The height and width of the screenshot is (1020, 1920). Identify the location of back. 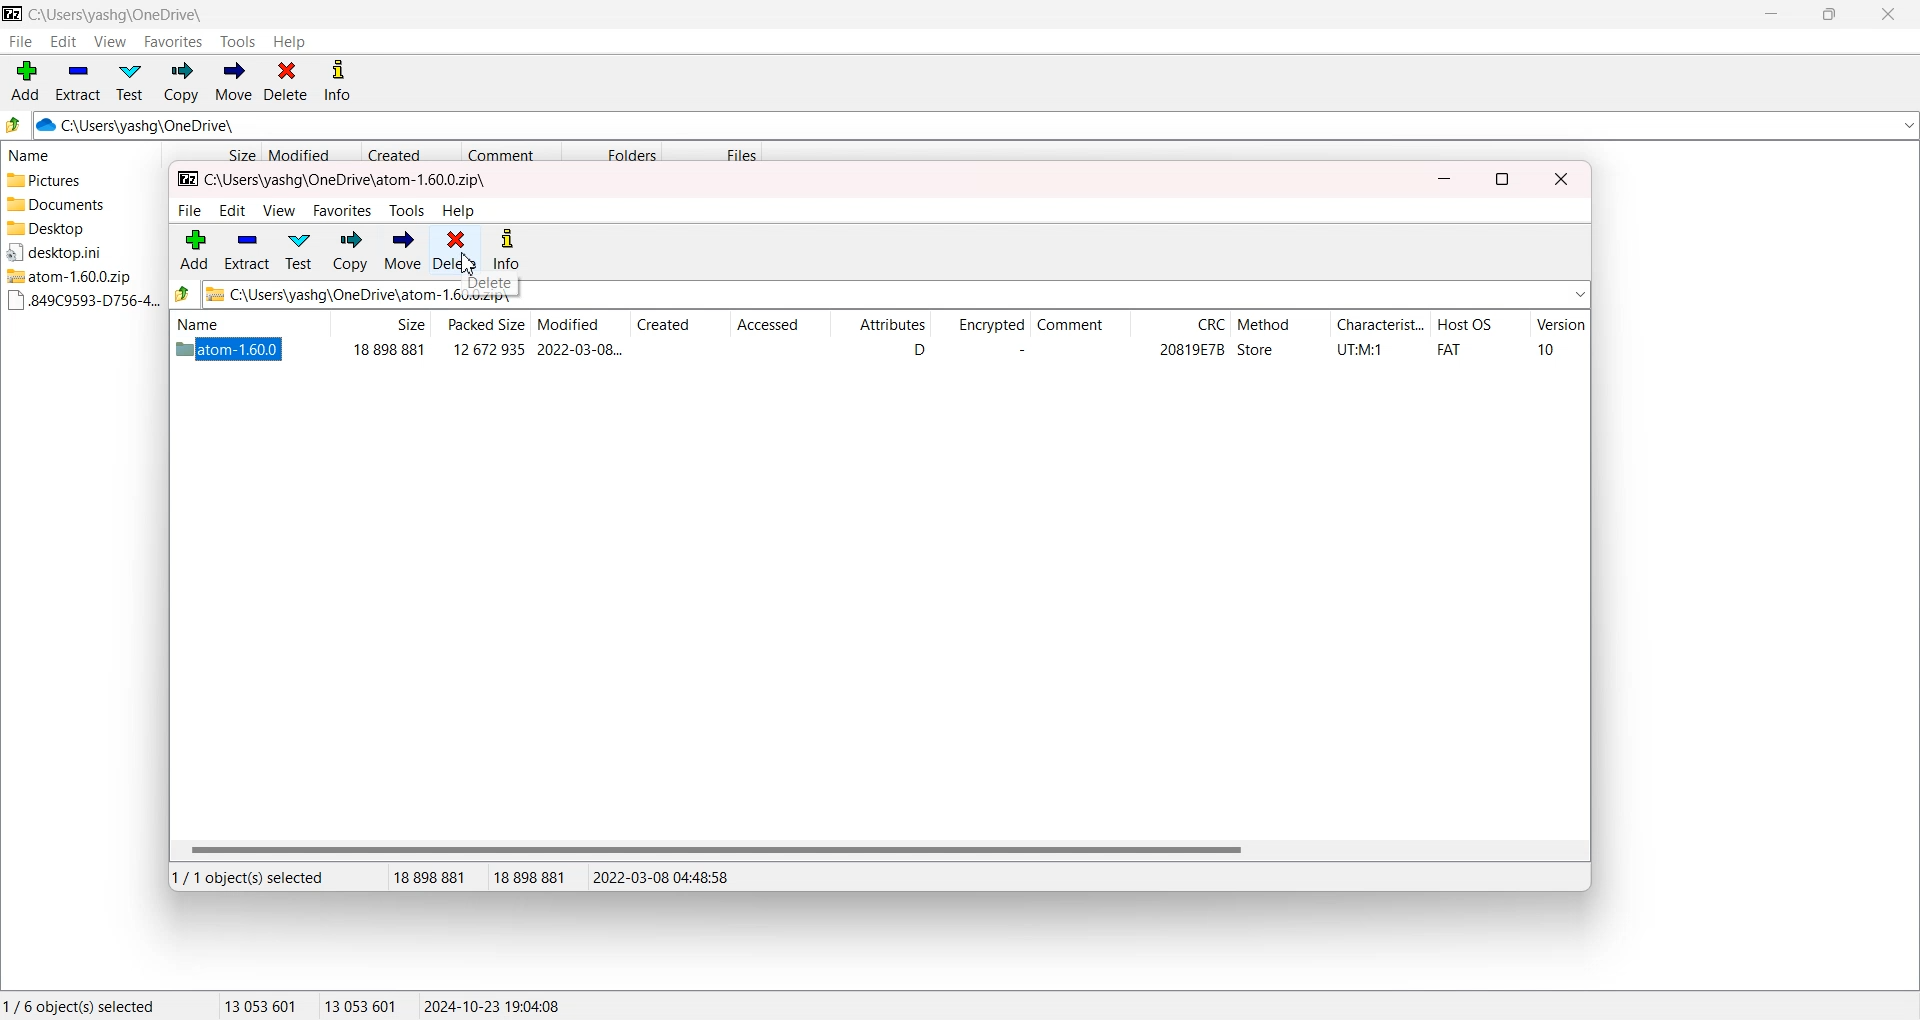
(183, 293).